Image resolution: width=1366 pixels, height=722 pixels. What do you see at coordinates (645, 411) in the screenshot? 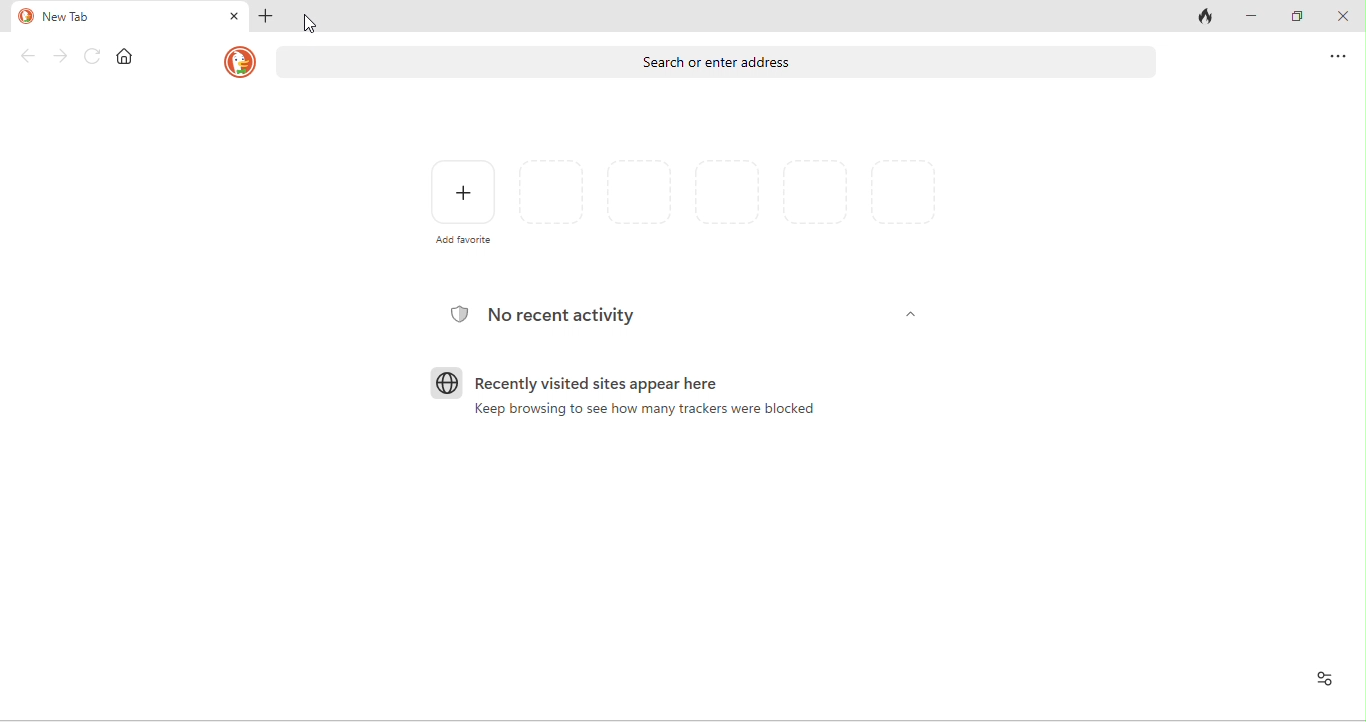
I see `keep browsing to see how many trackers were blocked` at bounding box center [645, 411].